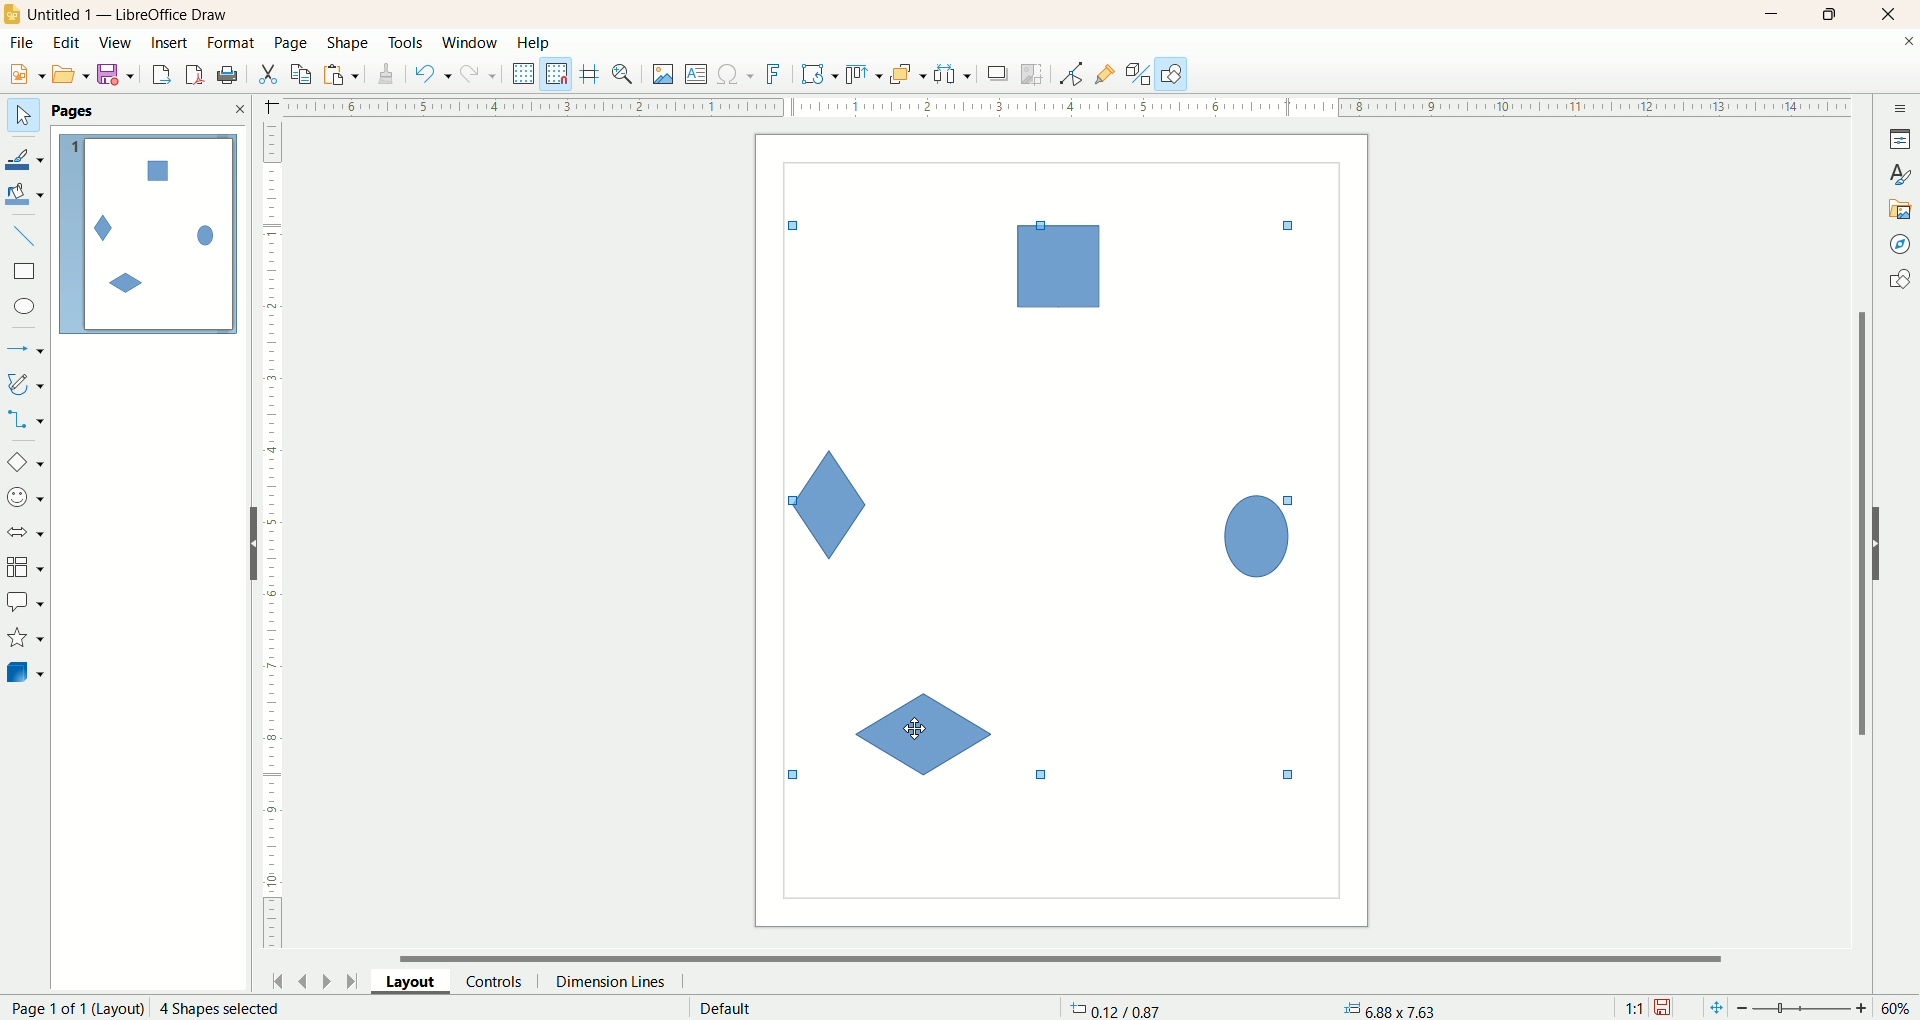 The height and width of the screenshot is (1020, 1920). I want to click on symbol shape, so click(28, 499).